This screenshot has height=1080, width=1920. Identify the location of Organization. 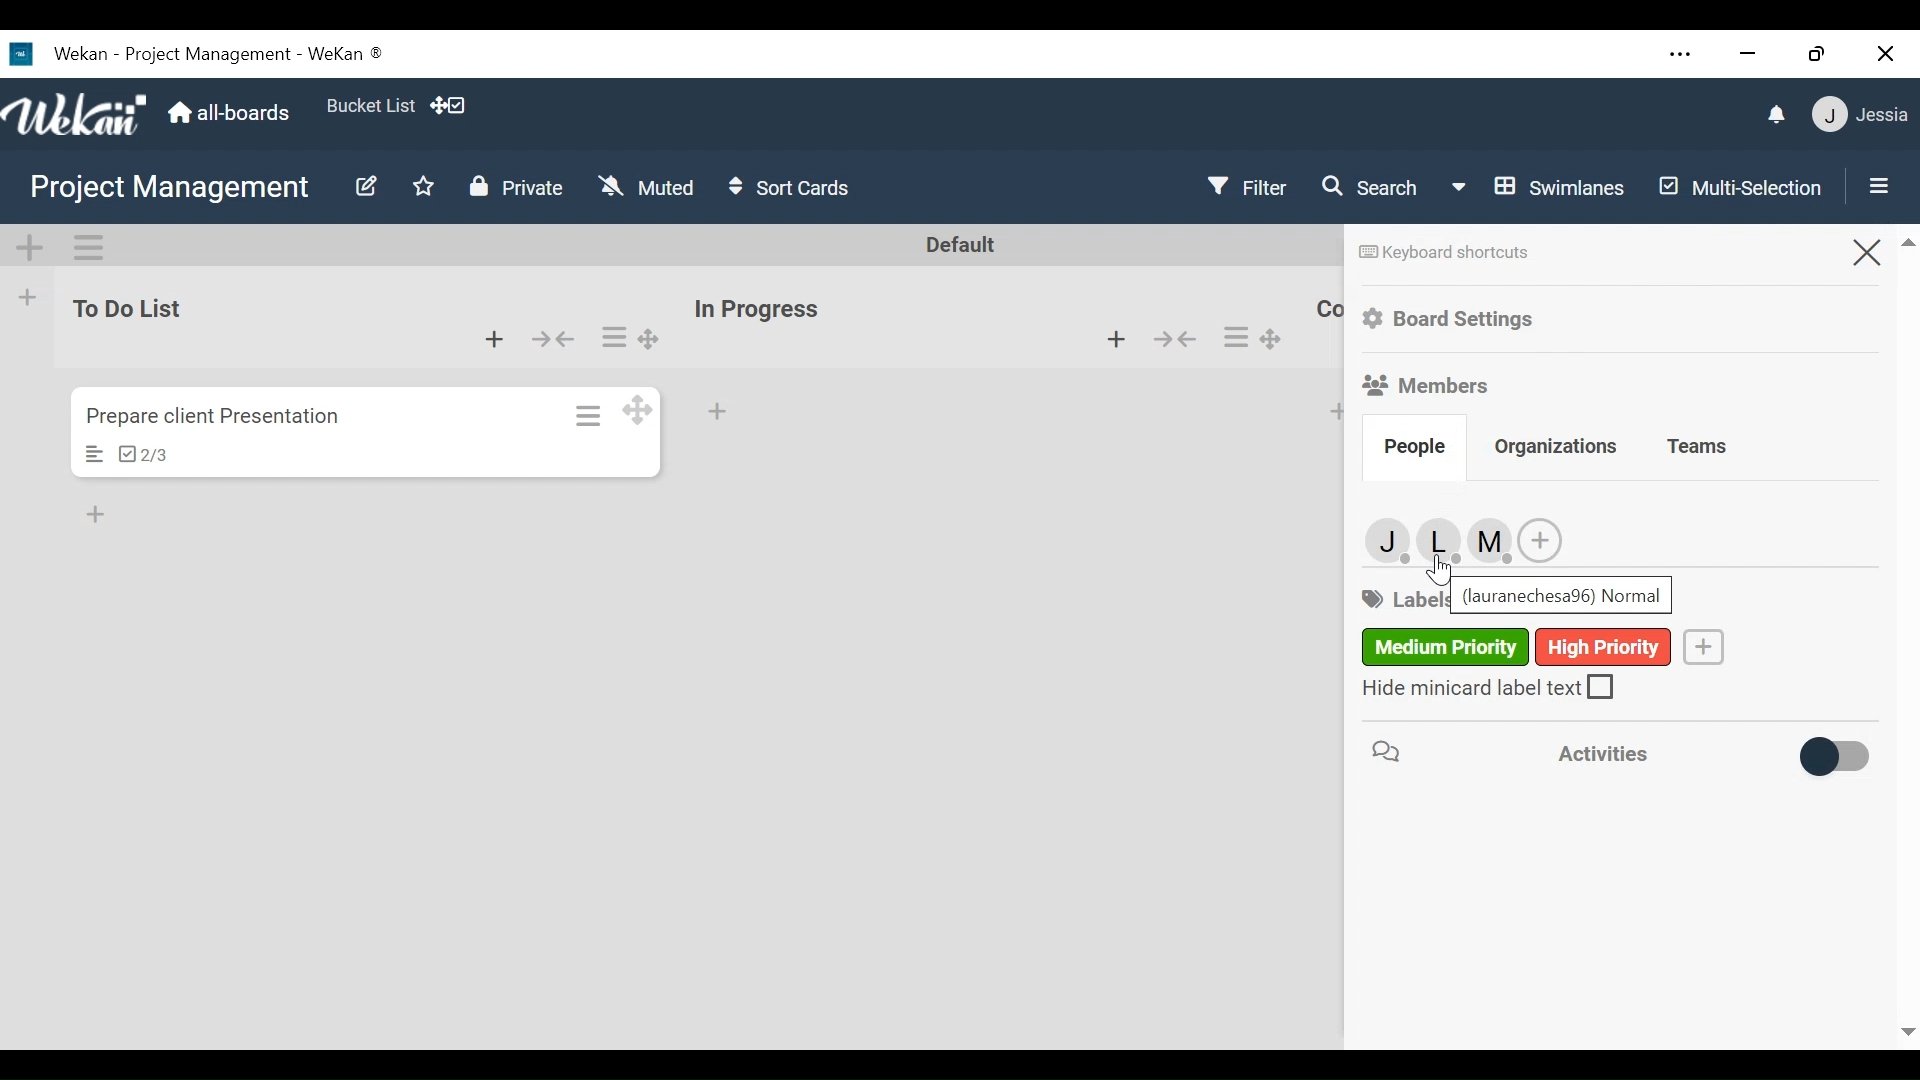
(1558, 449).